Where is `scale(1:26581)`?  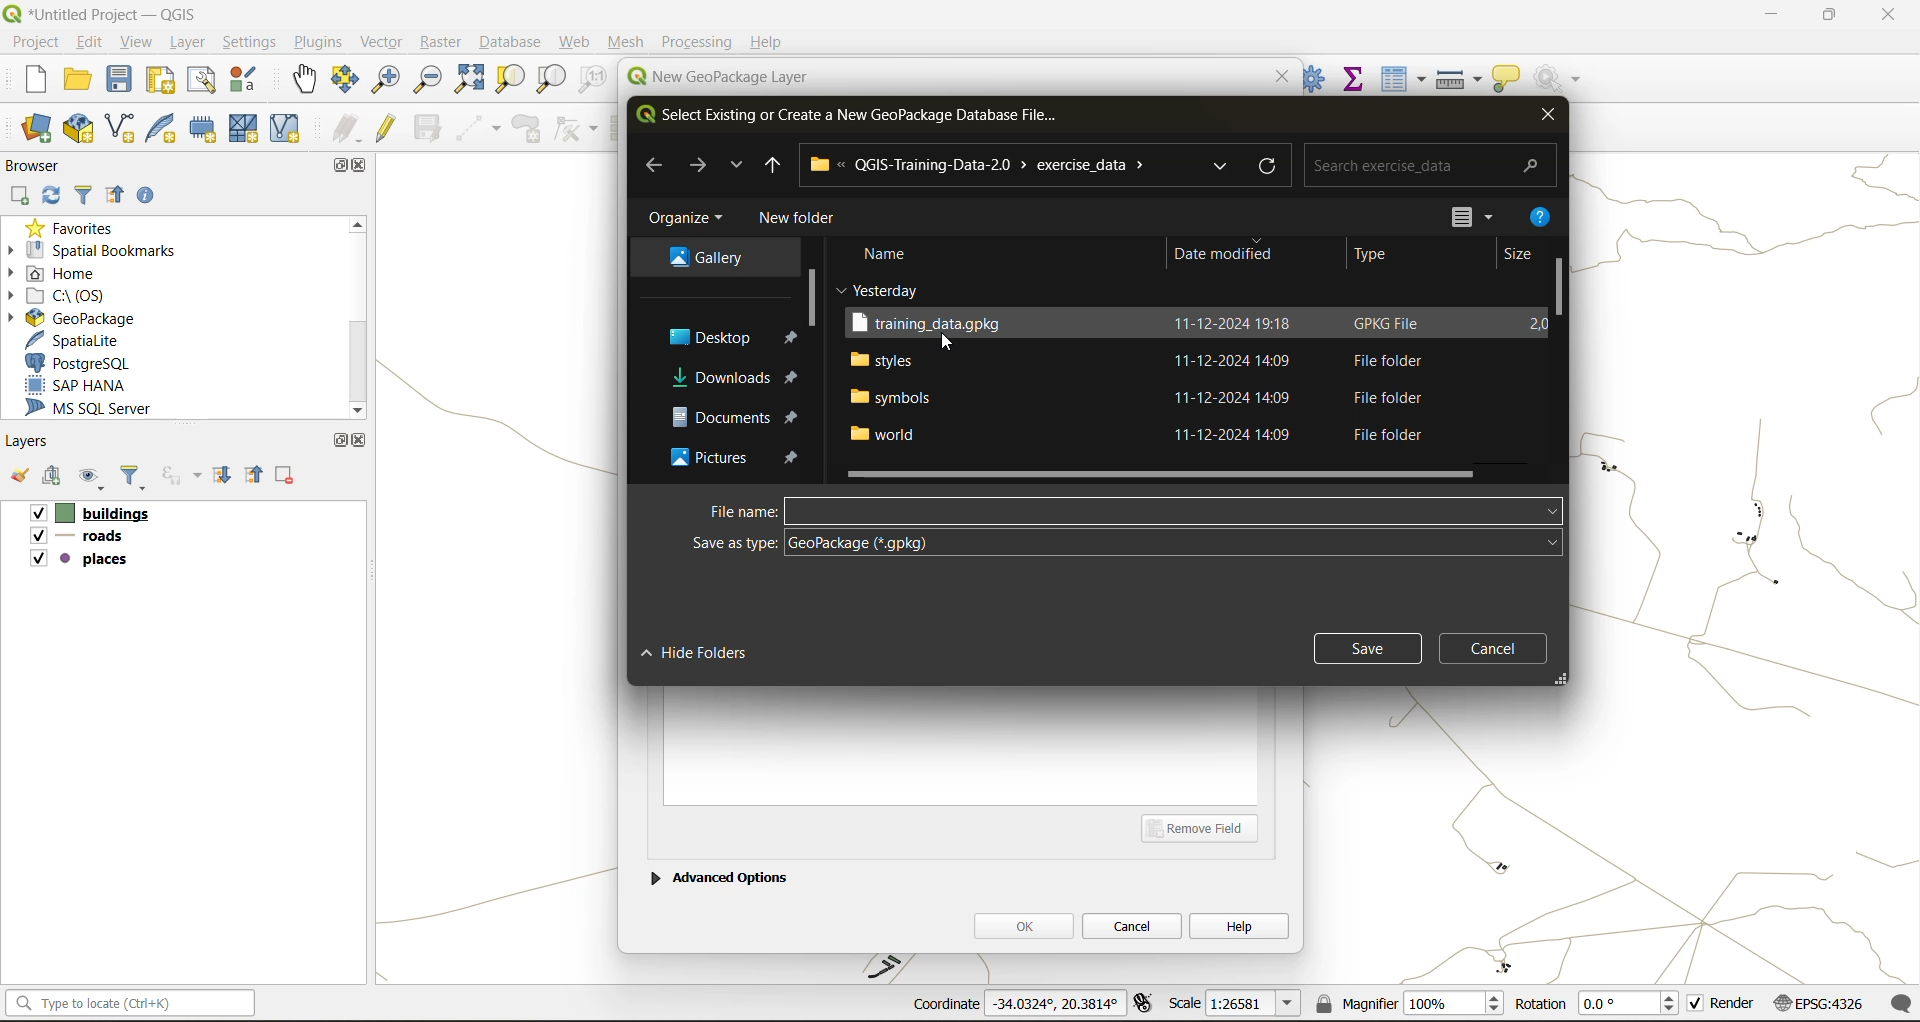
scale(1:26581) is located at coordinates (1236, 1003).